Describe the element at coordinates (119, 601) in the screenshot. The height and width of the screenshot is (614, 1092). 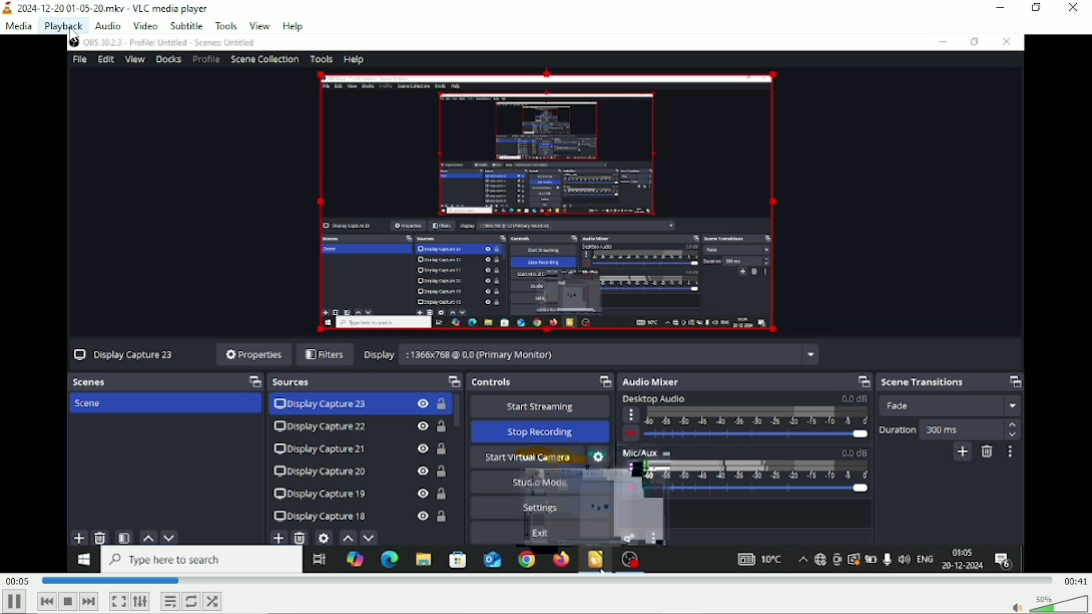
I see `Toggle video in fullscreen` at that location.